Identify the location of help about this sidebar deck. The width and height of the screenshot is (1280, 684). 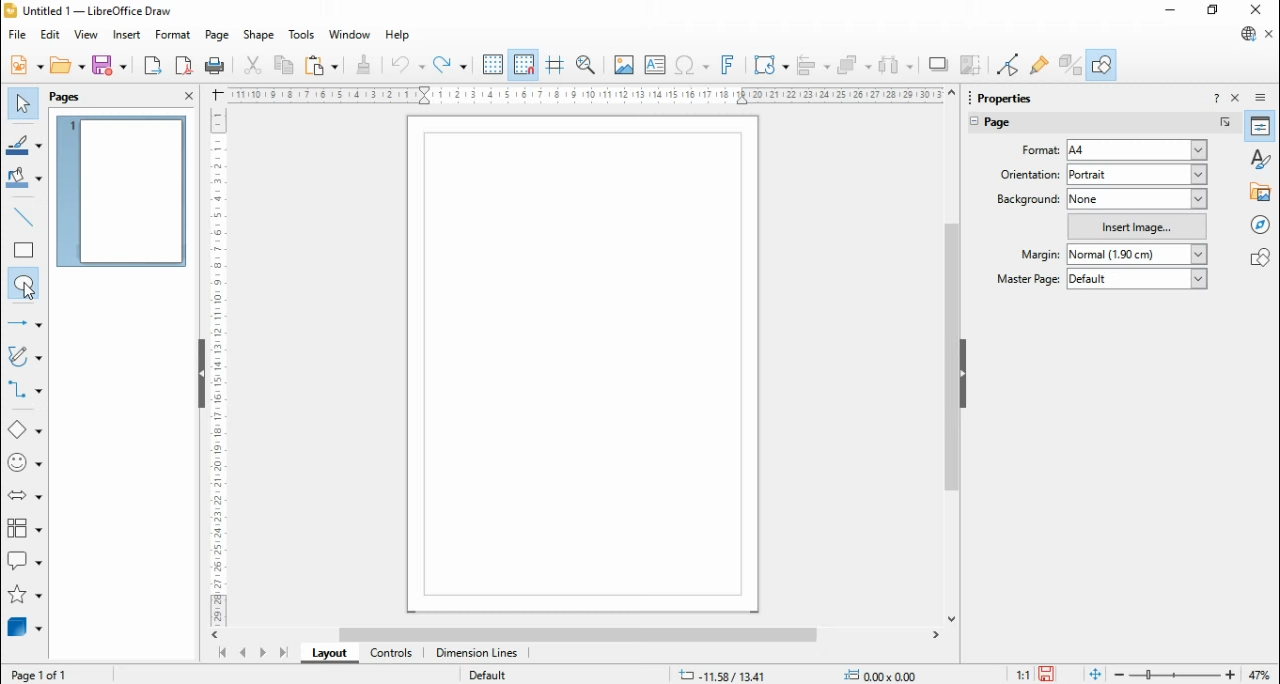
(1216, 97).